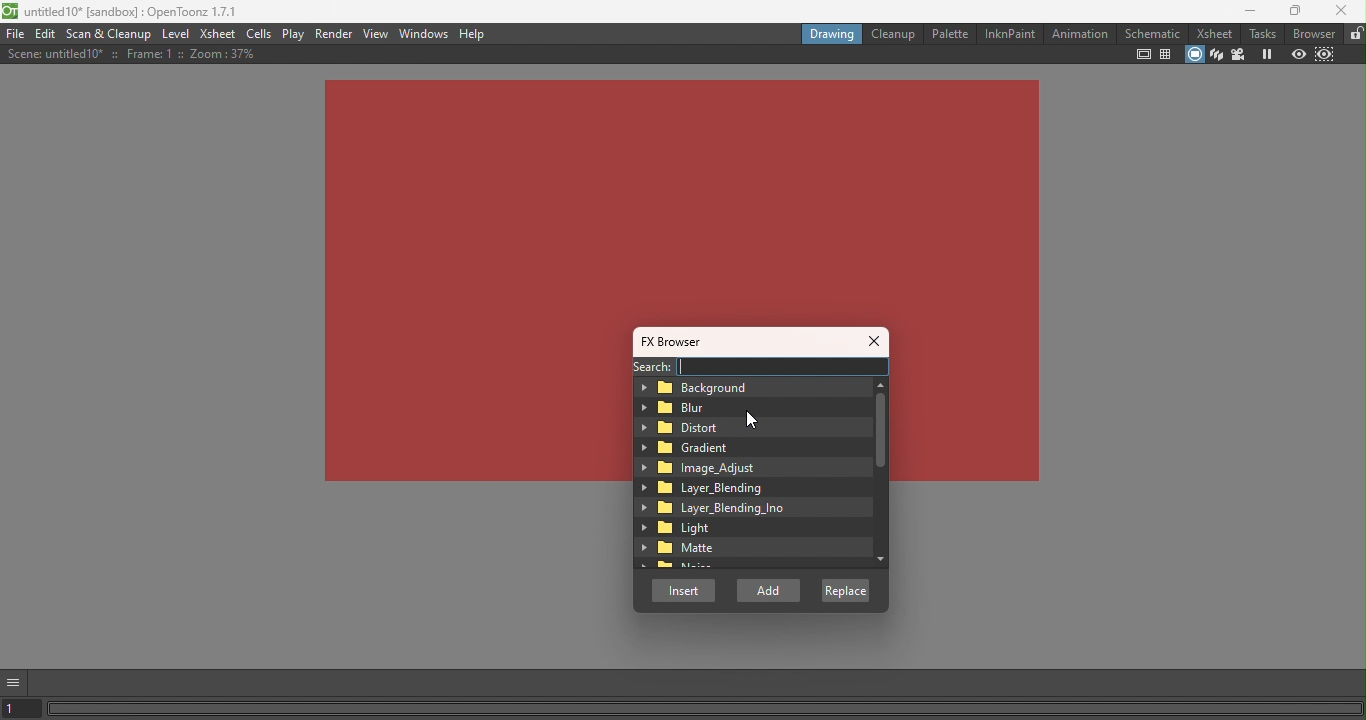  What do you see at coordinates (703, 489) in the screenshot?
I see `Layer_blending` at bounding box center [703, 489].